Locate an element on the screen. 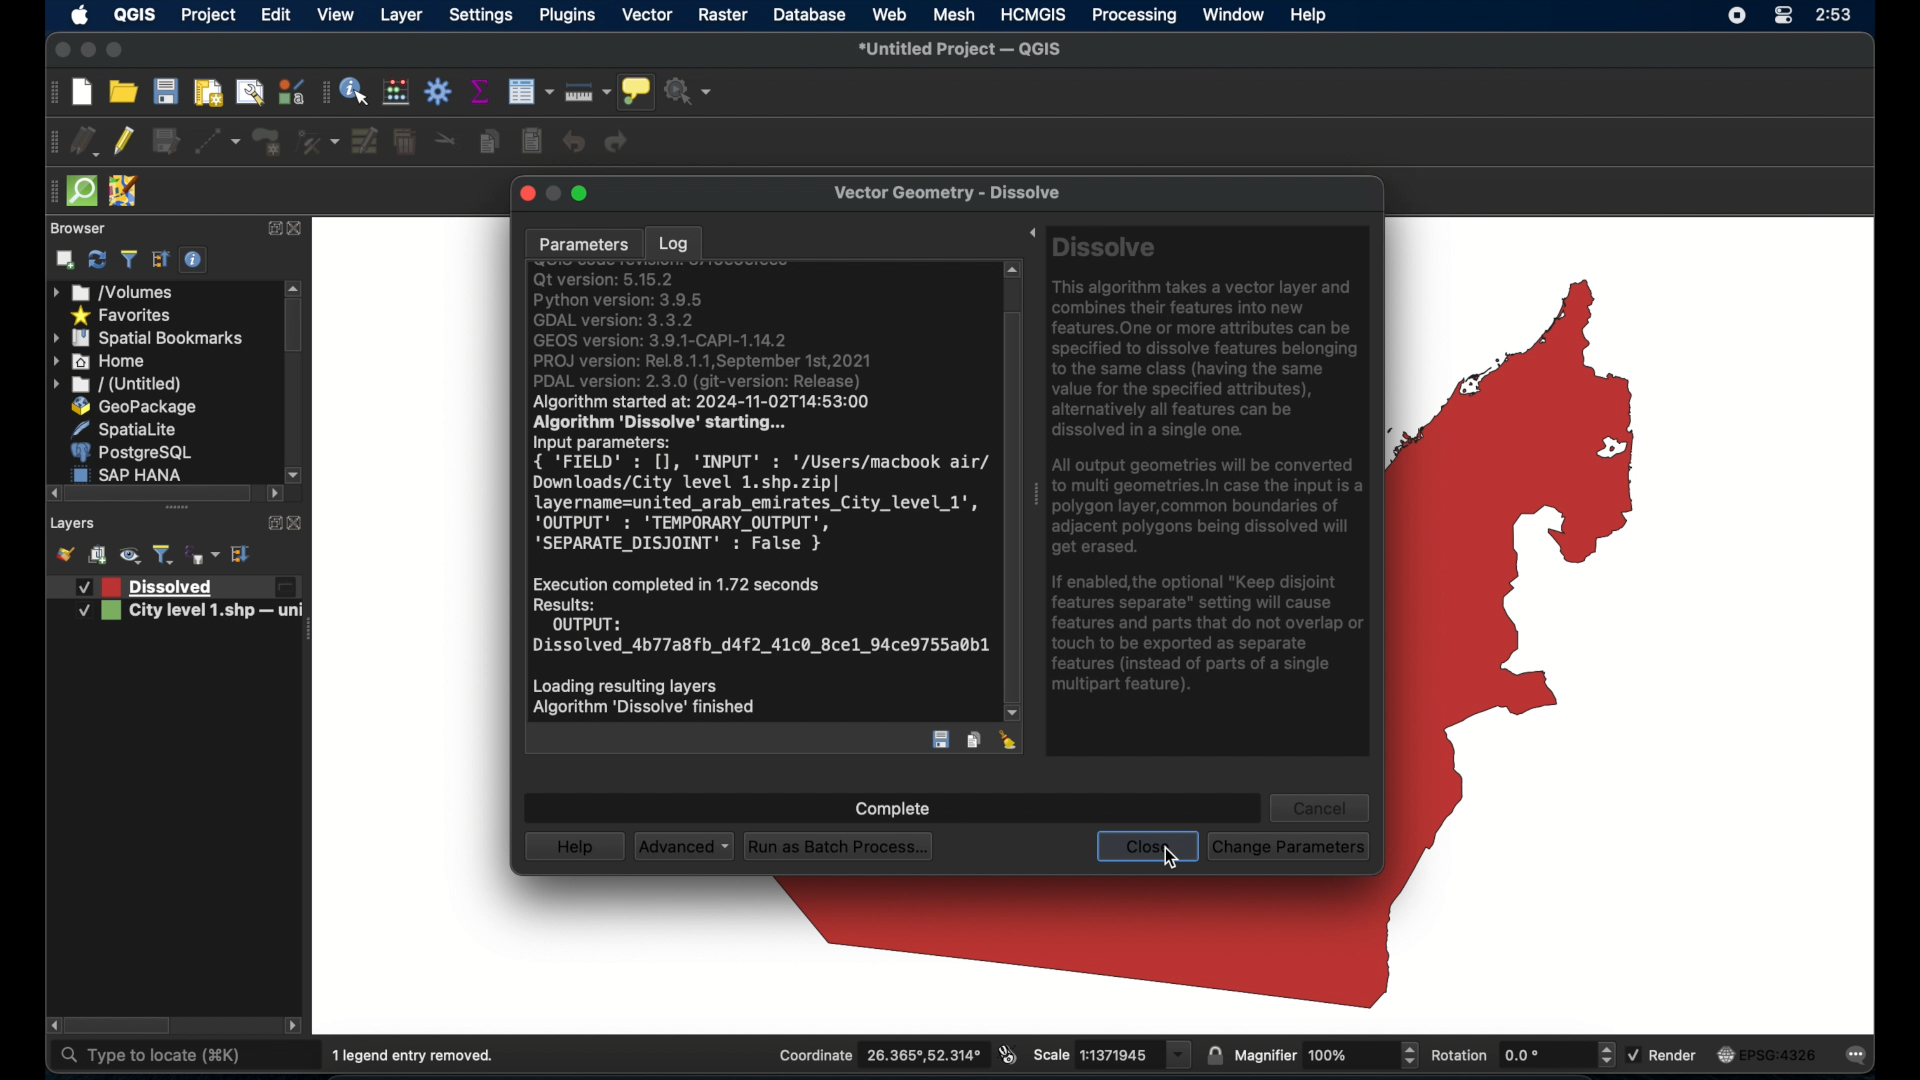 This screenshot has height=1080, width=1920. expand all is located at coordinates (161, 260).